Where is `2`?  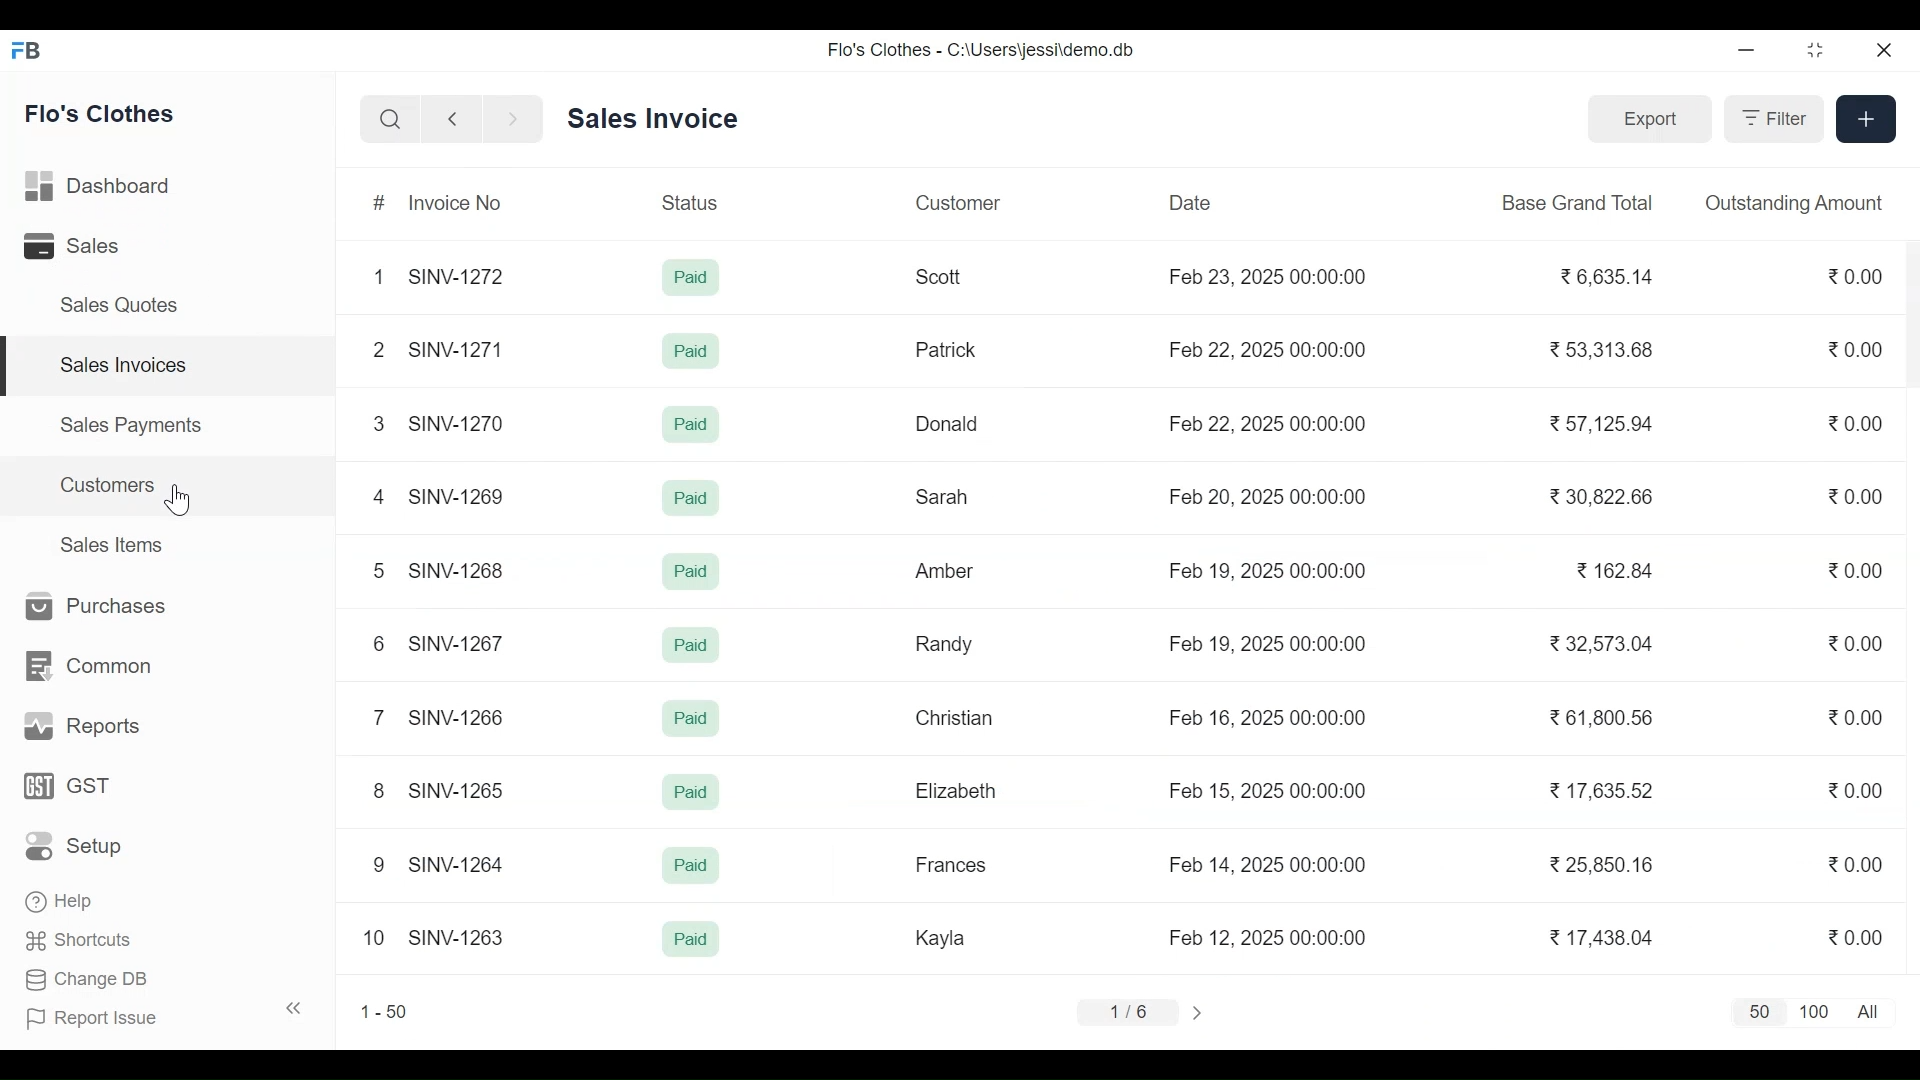 2 is located at coordinates (379, 348).